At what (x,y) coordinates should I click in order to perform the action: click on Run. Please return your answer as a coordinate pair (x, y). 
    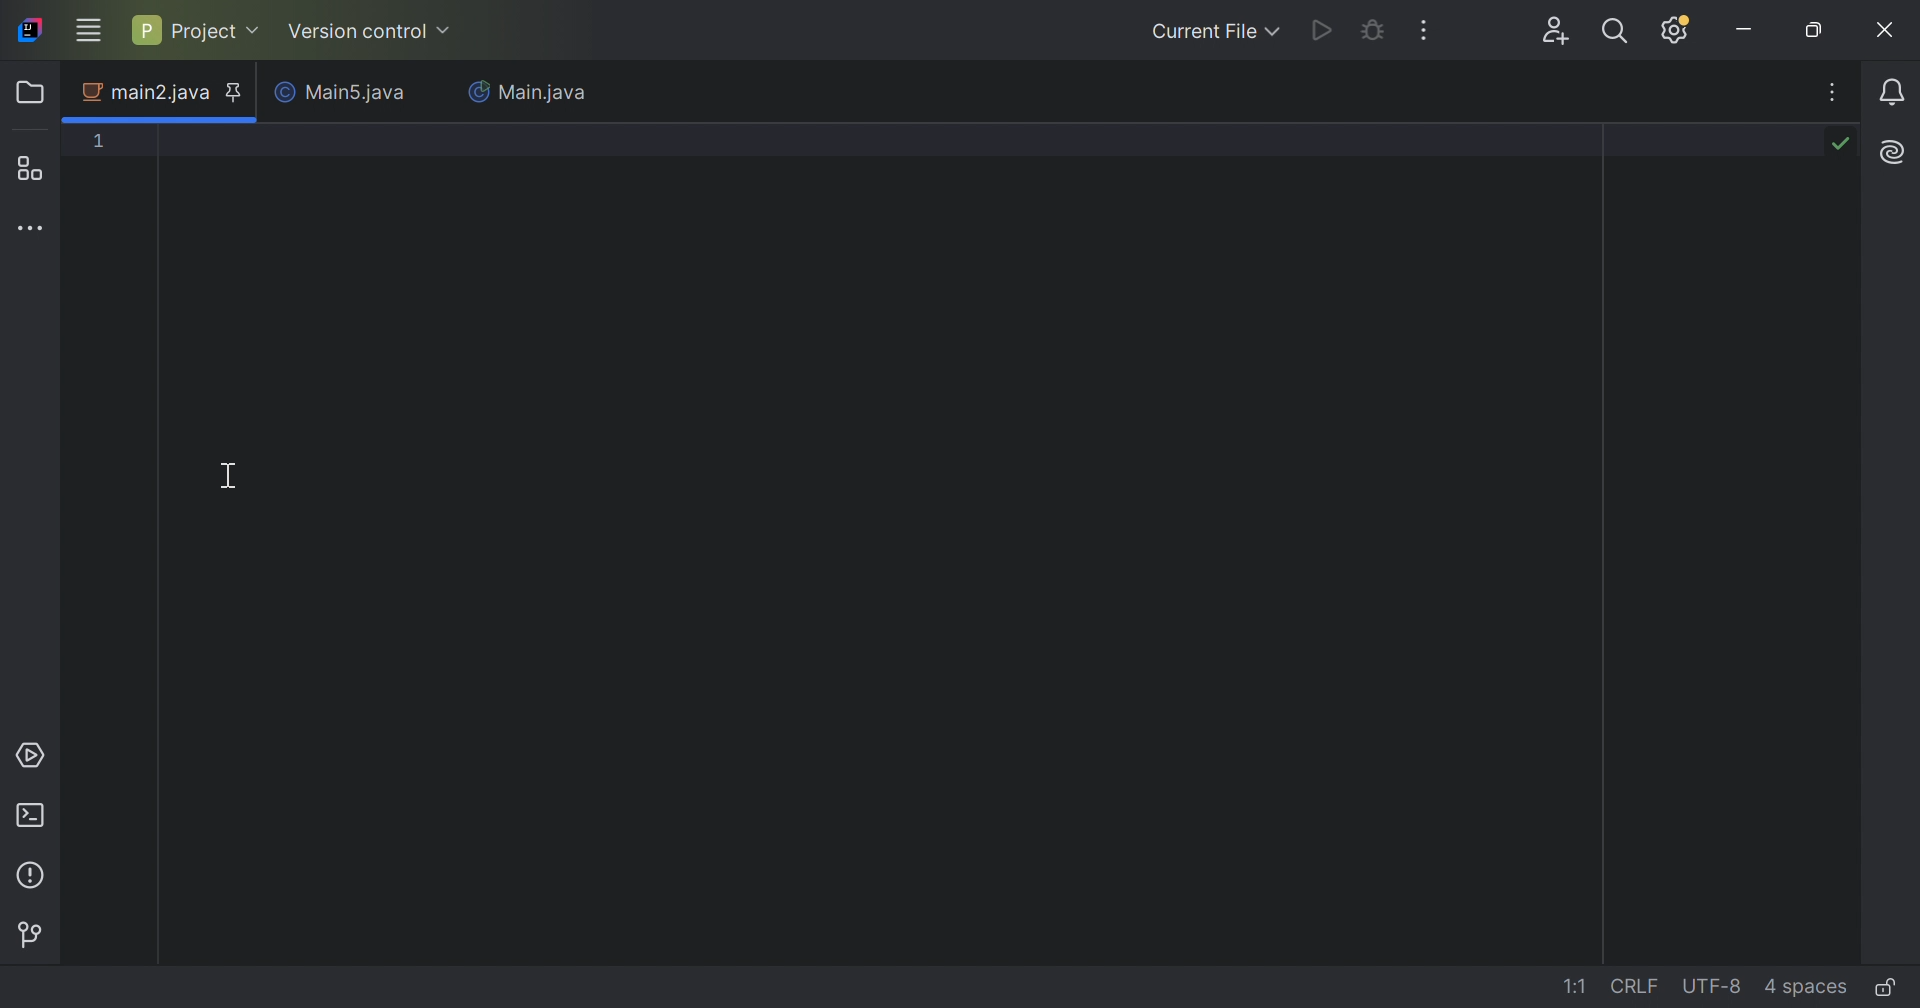
    Looking at the image, I should click on (1323, 31).